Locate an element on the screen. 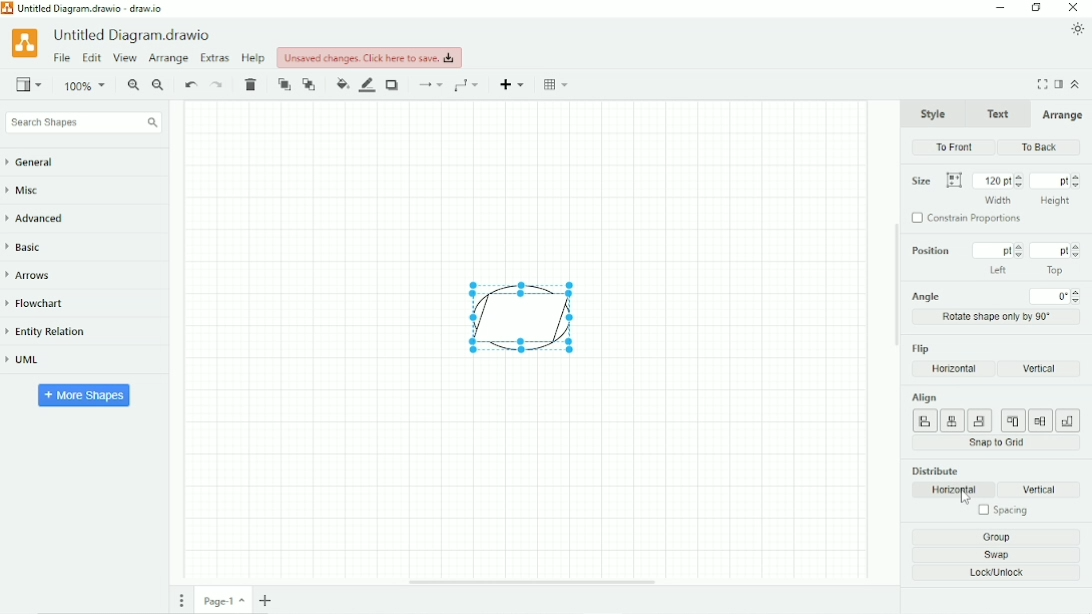 This screenshot has width=1092, height=614. Width is located at coordinates (998, 187).